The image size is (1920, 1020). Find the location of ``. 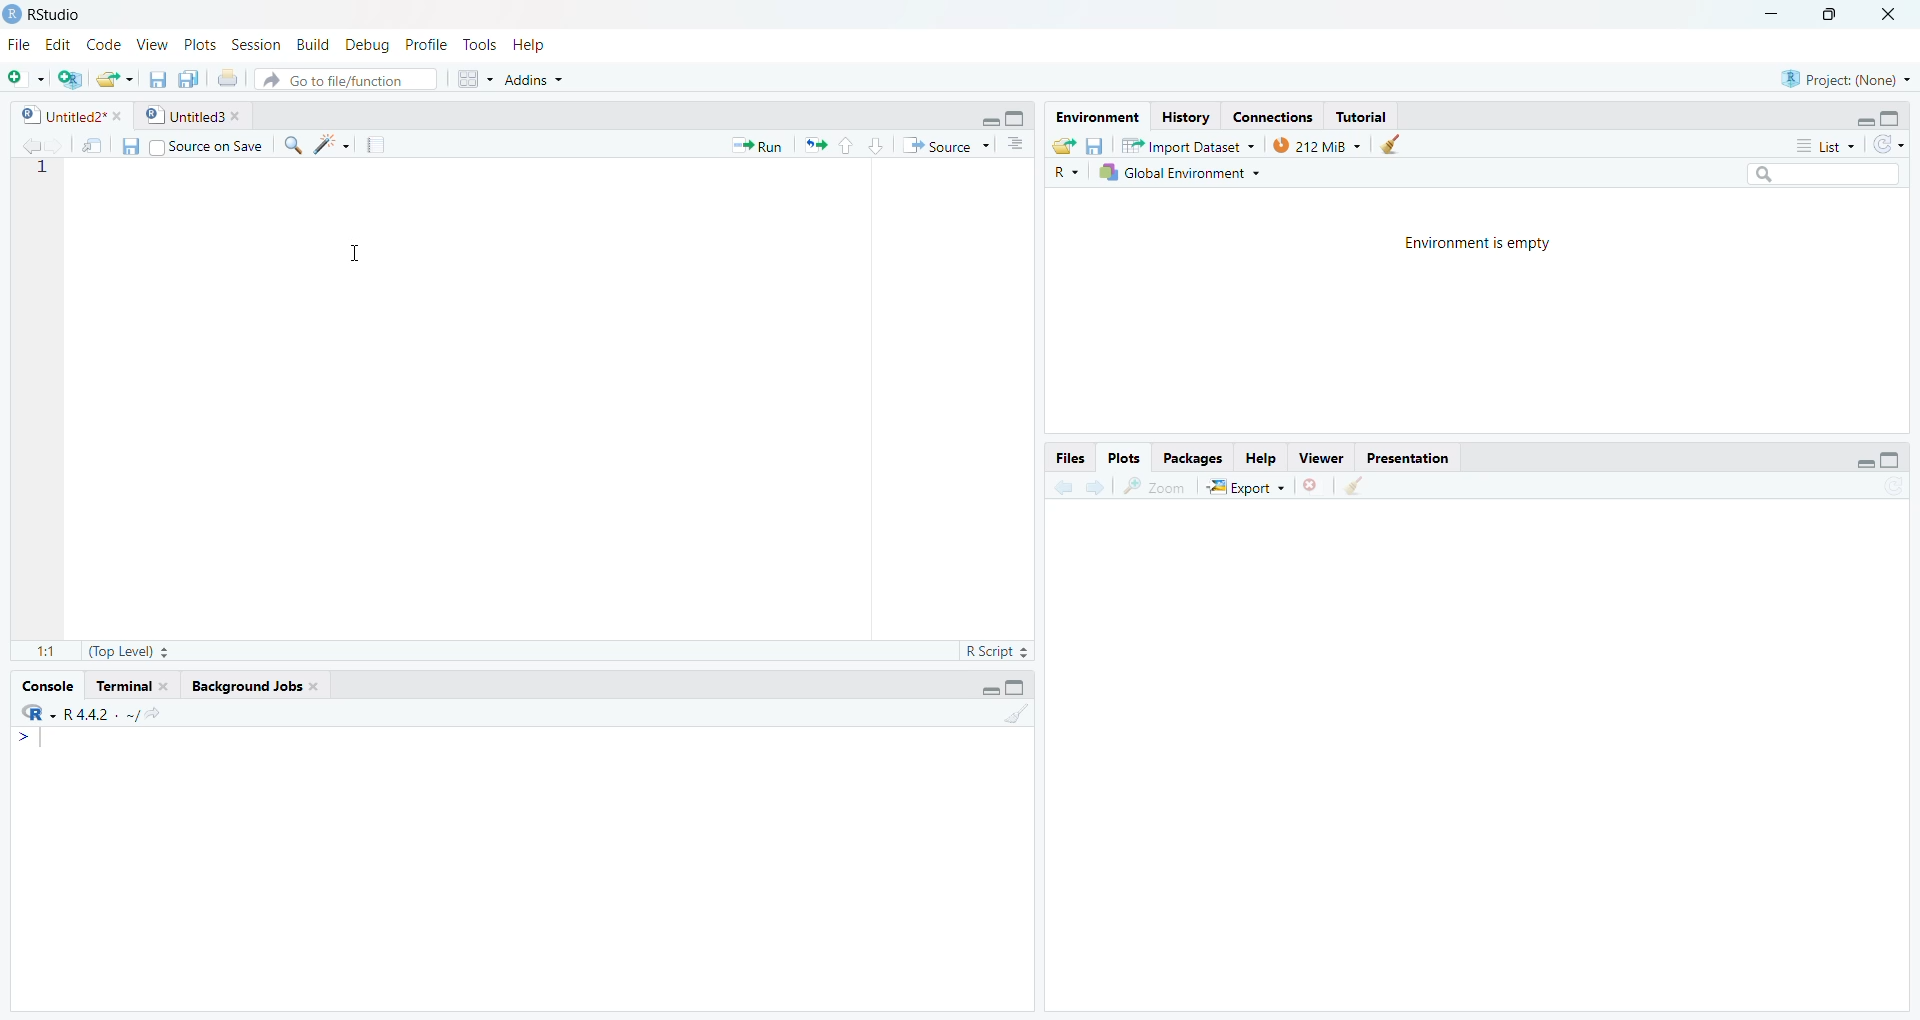

 is located at coordinates (1019, 147).